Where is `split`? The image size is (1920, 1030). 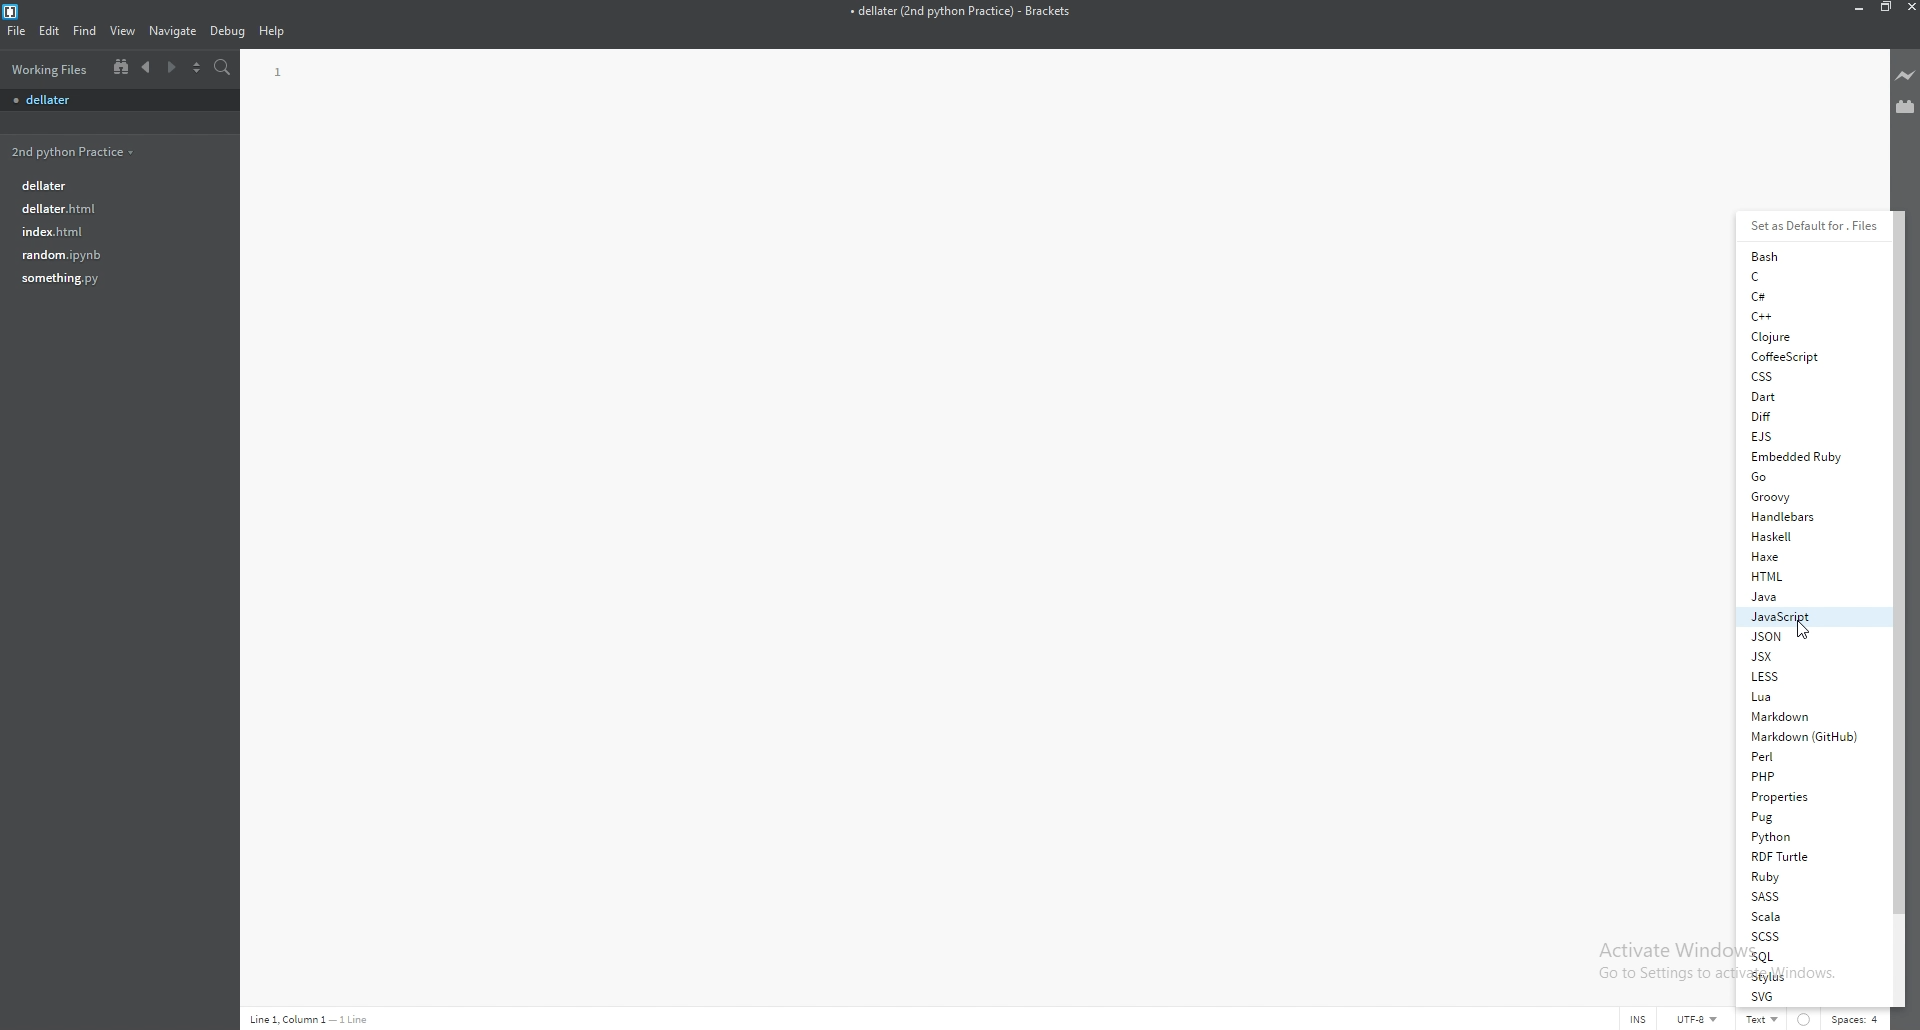
split is located at coordinates (198, 68).